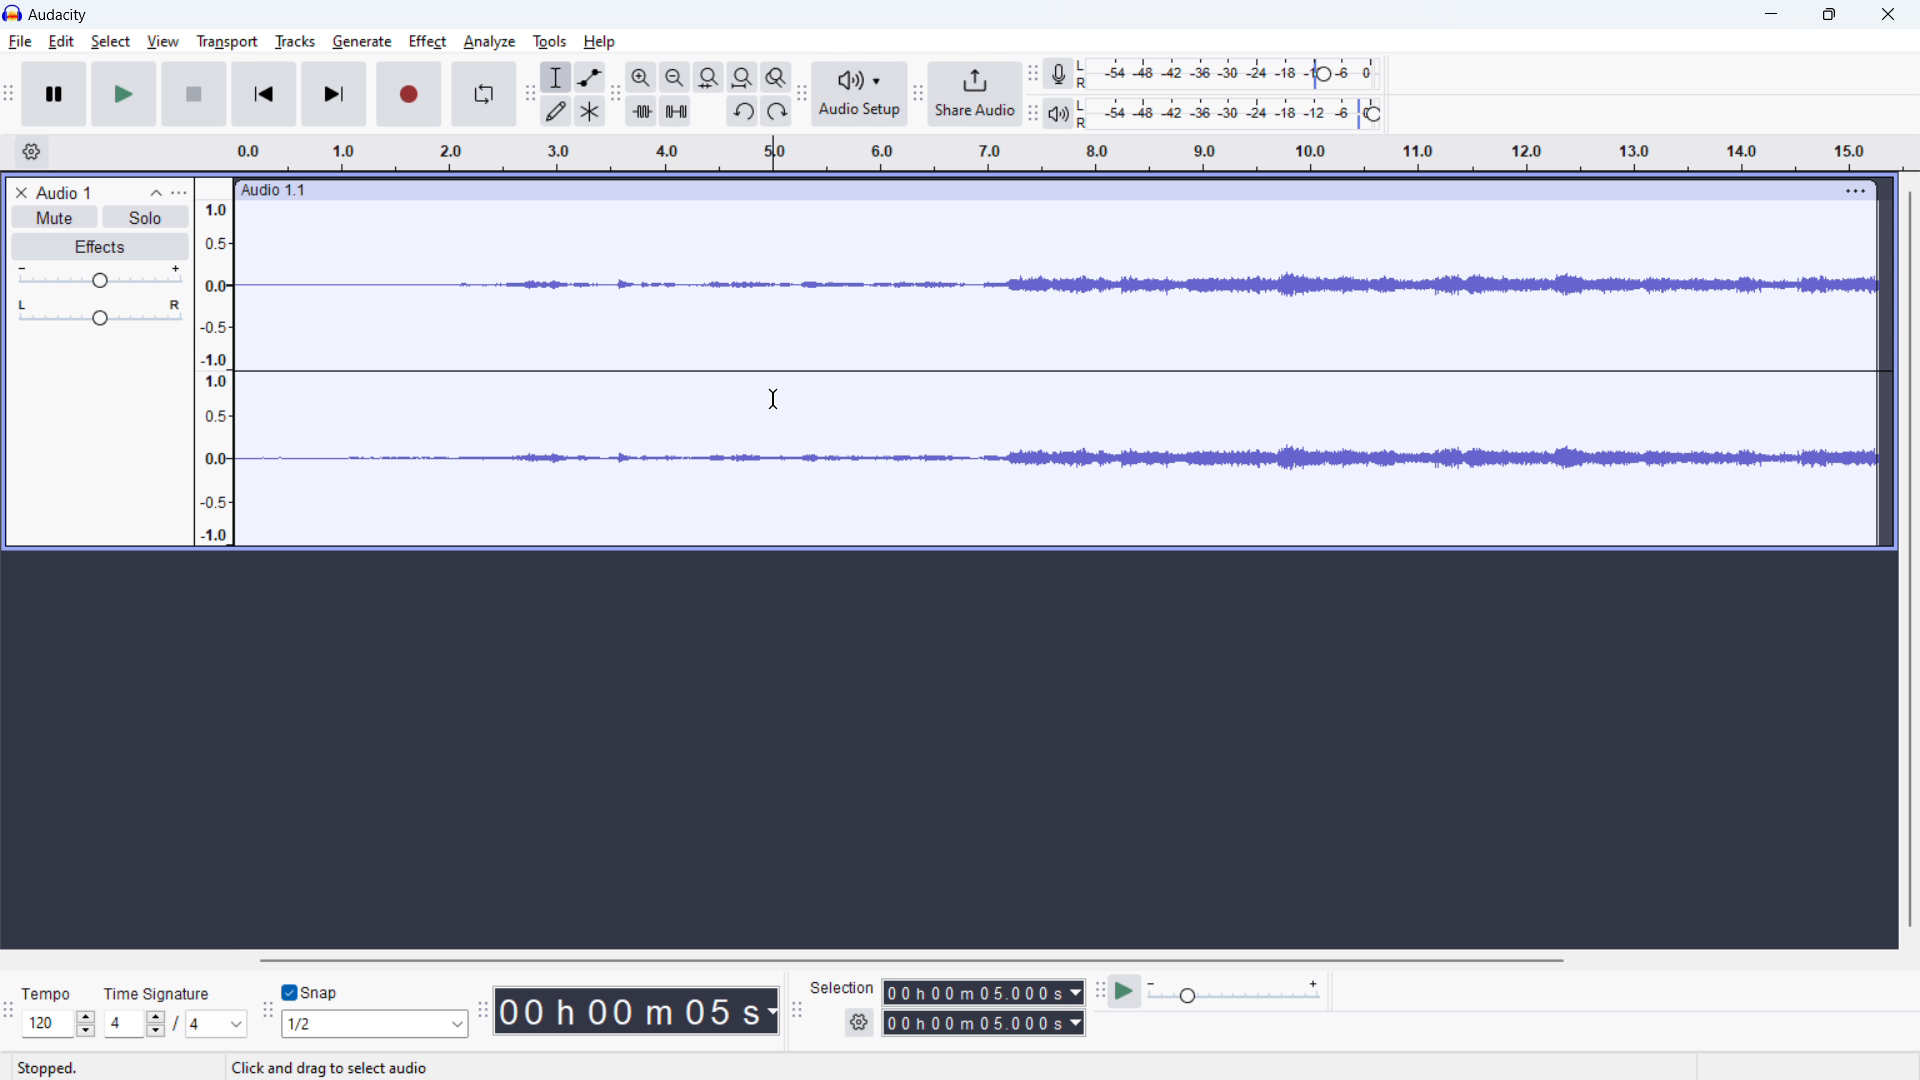  What do you see at coordinates (910, 964) in the screenshot?
I see `horizontal scrollbar` at bounding box center [910, 964].